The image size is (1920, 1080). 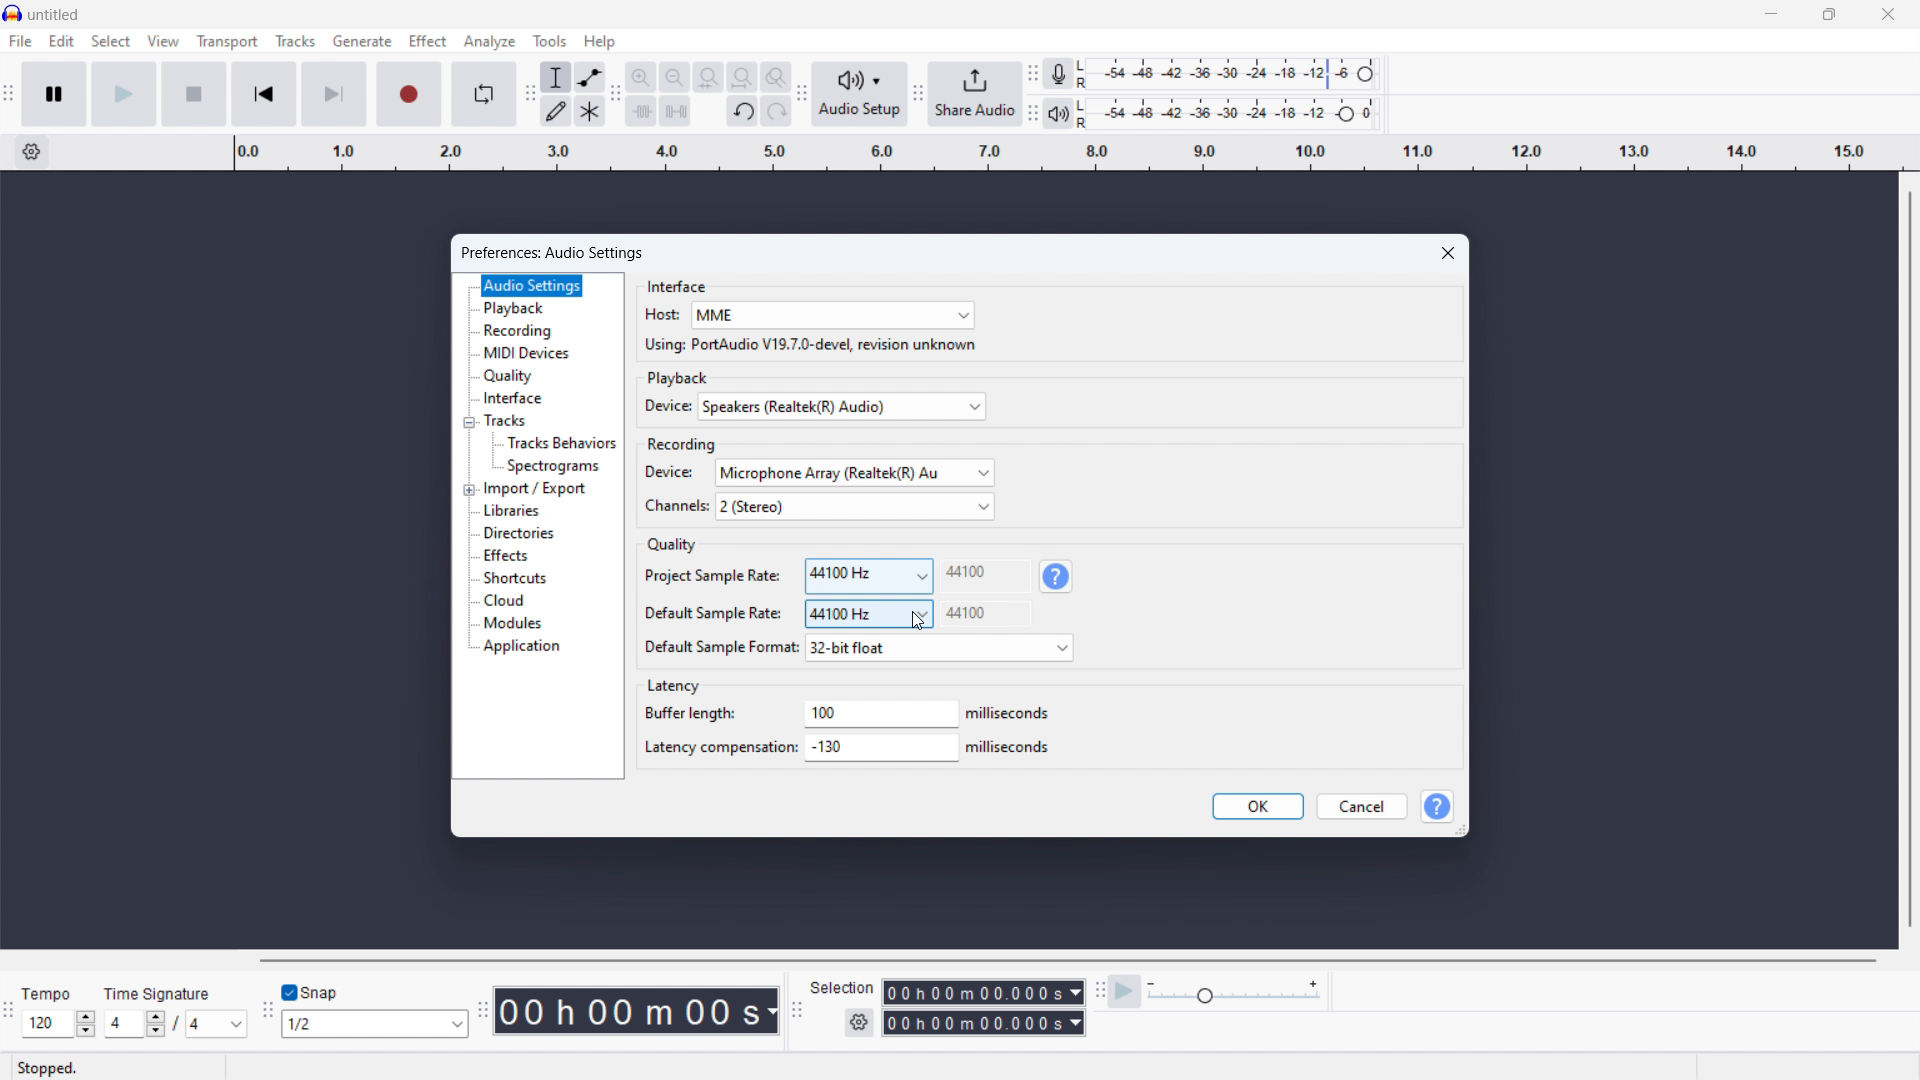 What do you see at coordinates (986, 574) in the screenshot?
I see `44100` at bounding box center [986, 574].